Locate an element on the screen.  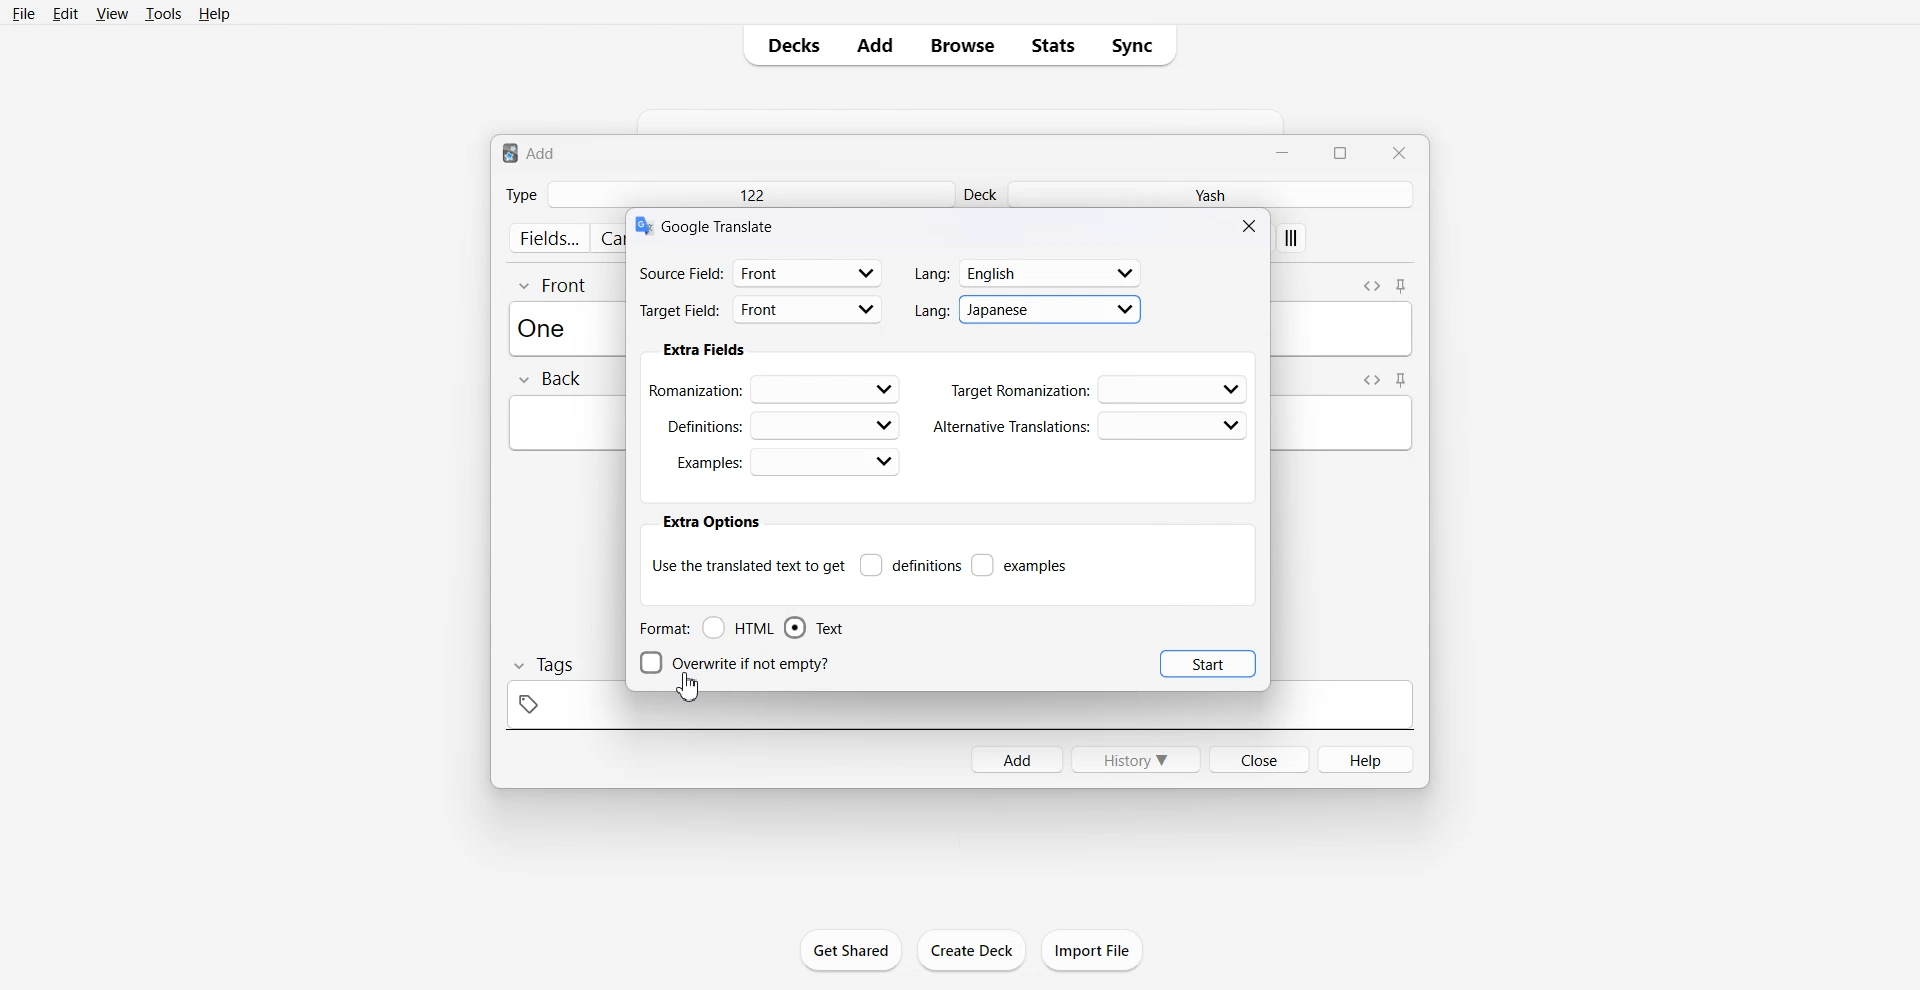
Add is located at coordinates (875, 45).